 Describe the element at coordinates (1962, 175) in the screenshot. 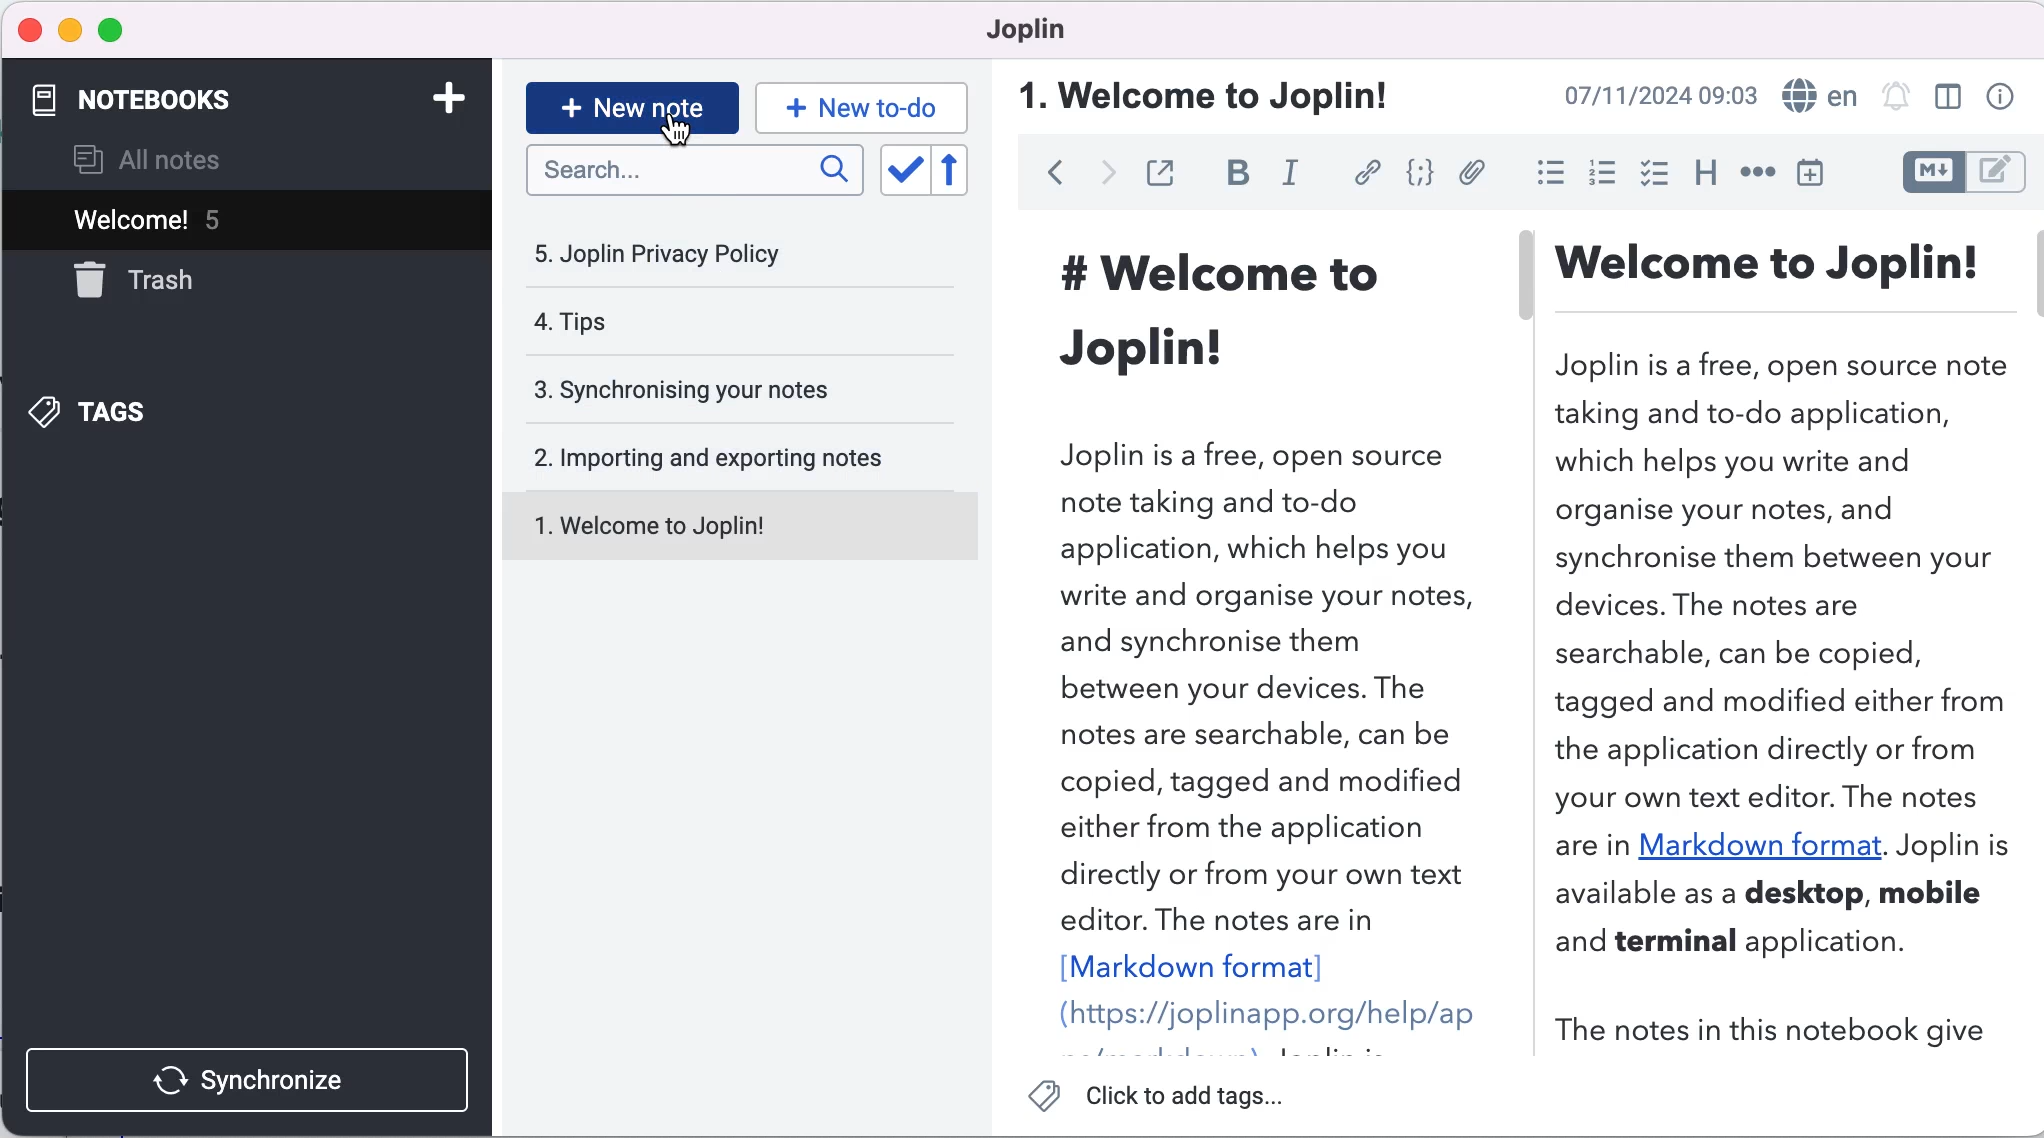

I see `toggle editors` at that location.